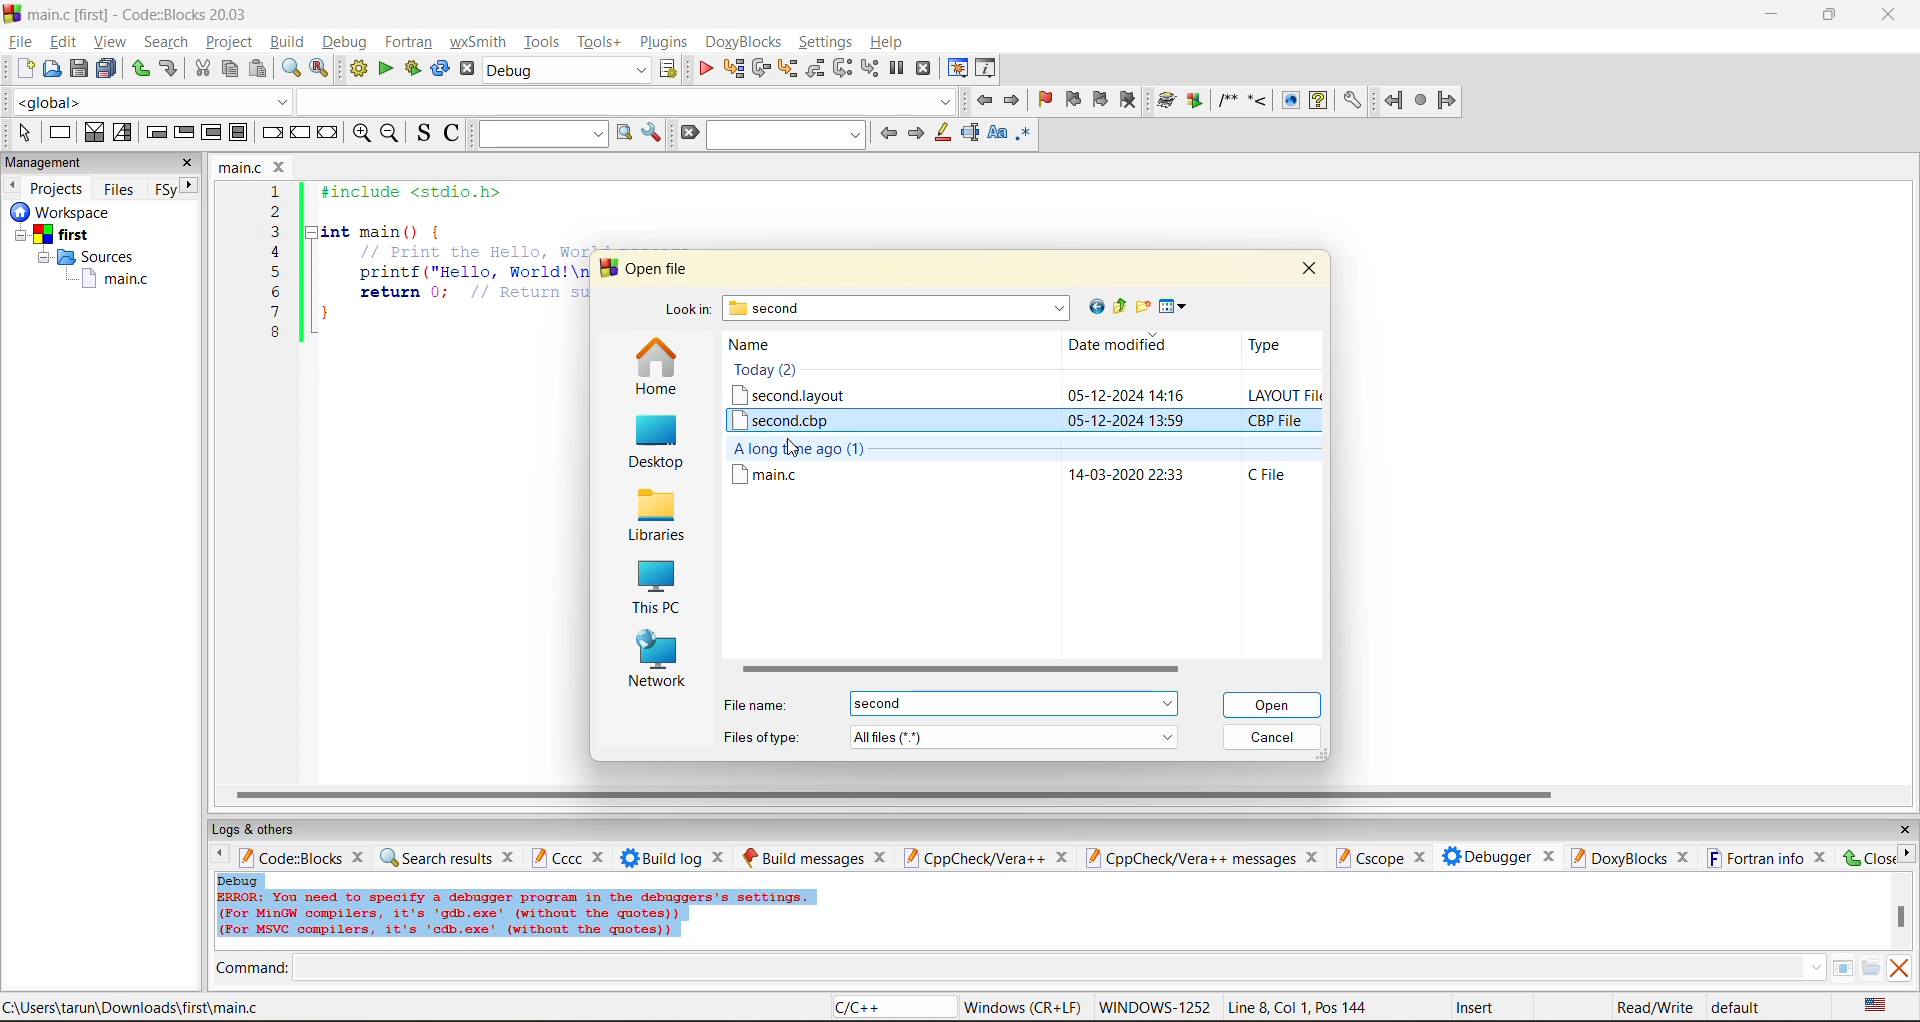 This screenshot has width=1920, height=1022. Describe the element at coordinates (112, 41) in the screenshot. I see `view` at that location.